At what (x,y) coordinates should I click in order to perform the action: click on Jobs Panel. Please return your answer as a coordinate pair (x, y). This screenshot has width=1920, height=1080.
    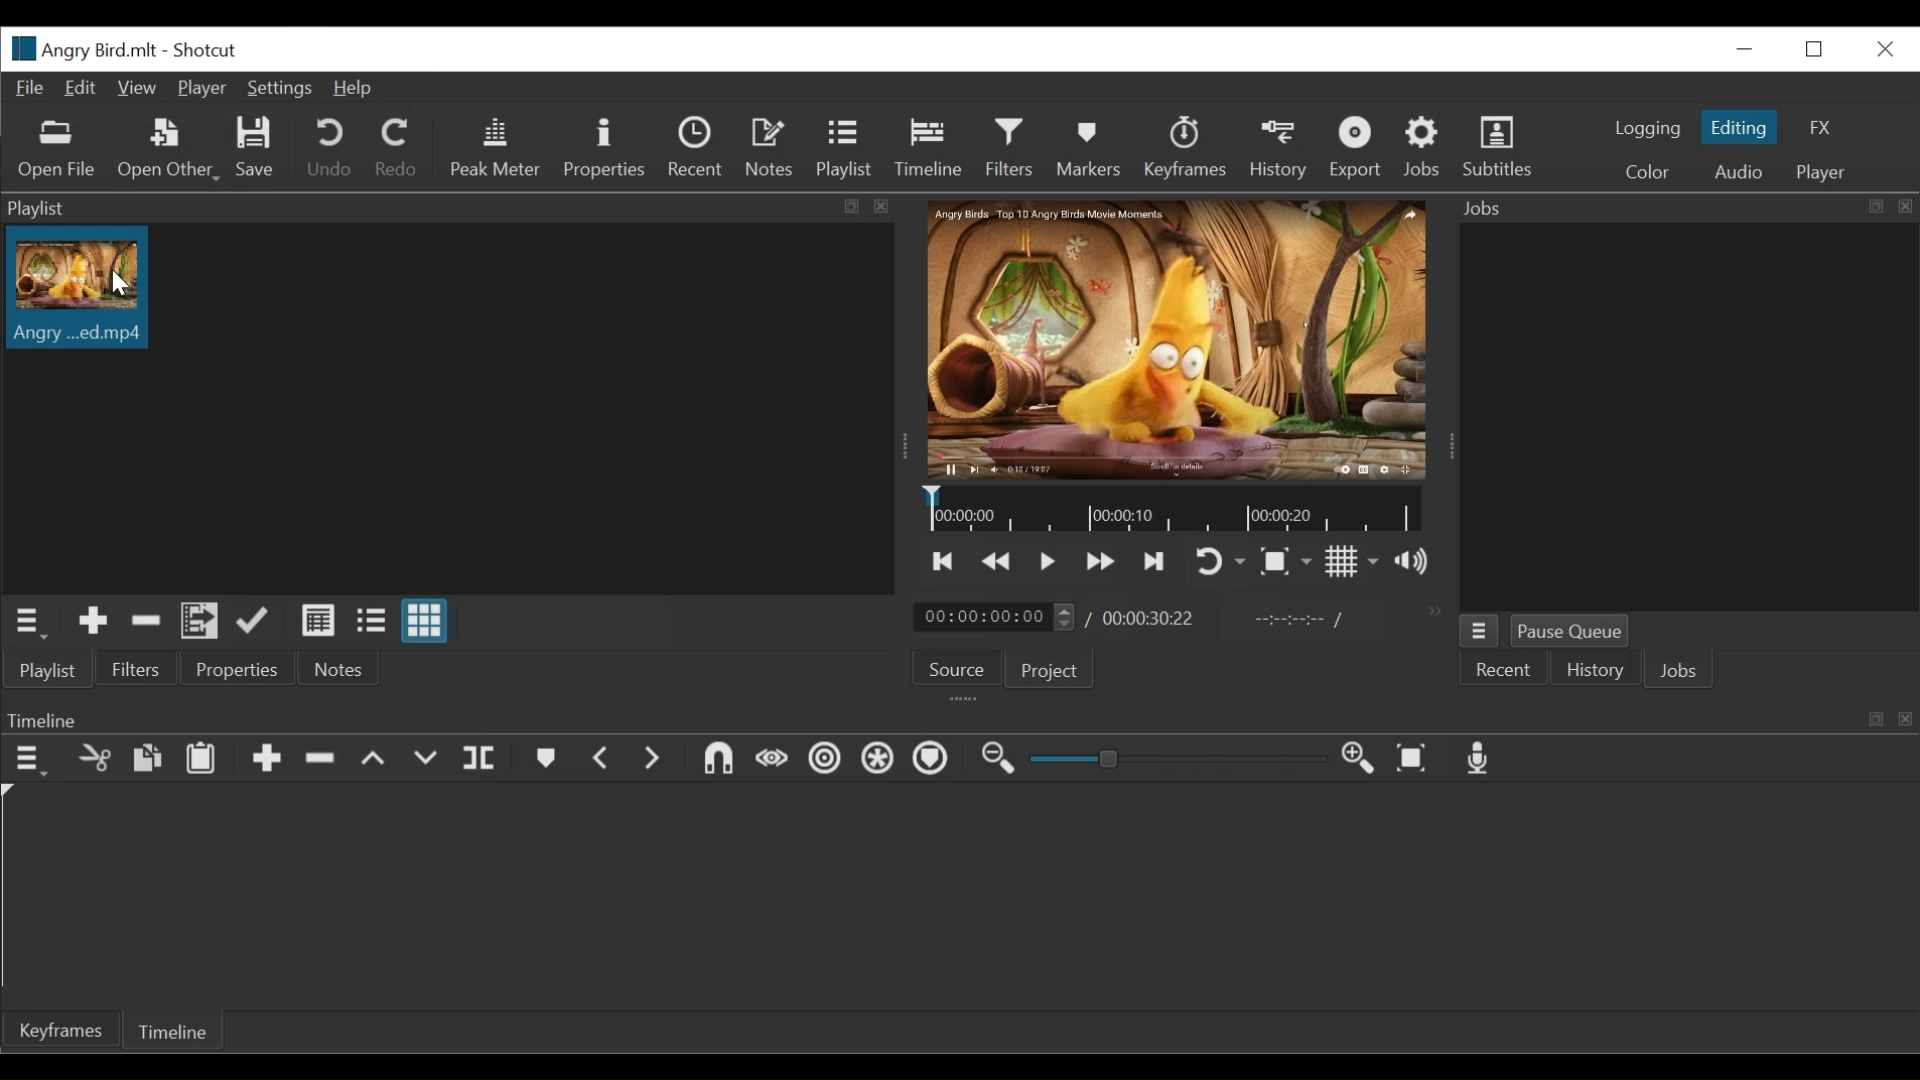
    Looking at the image, I should click on (1687, 208).